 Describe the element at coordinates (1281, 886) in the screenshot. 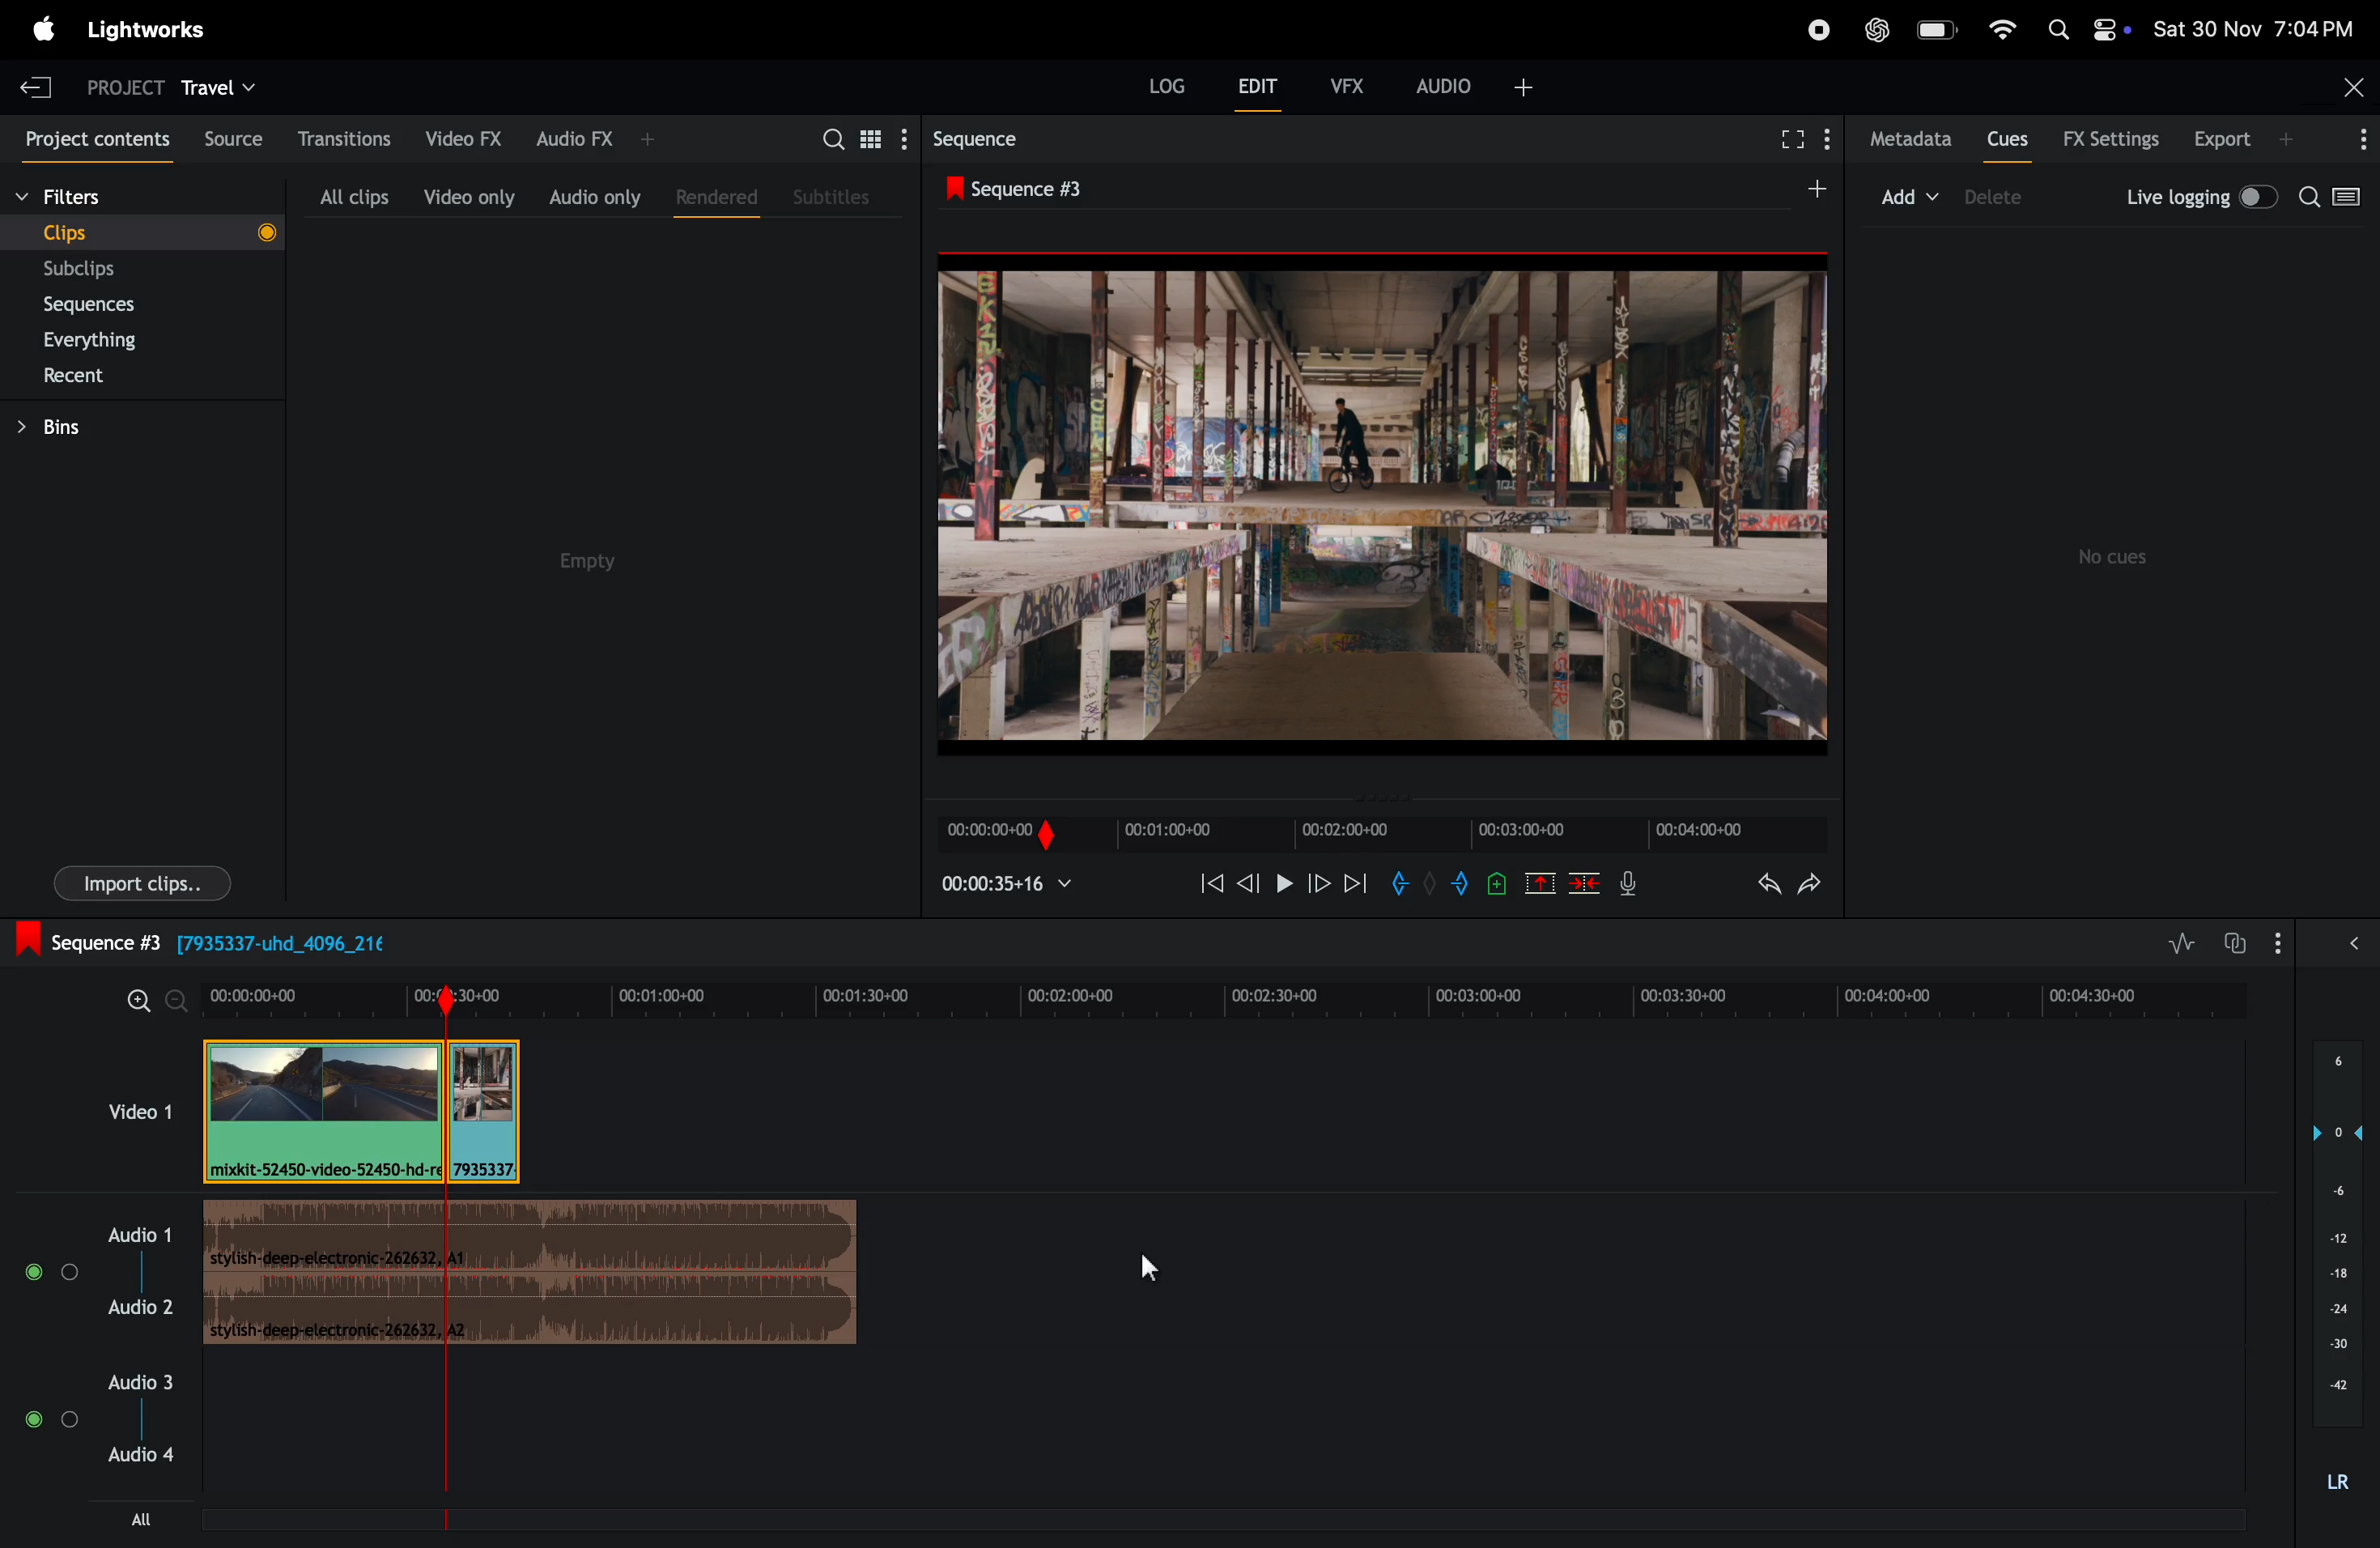

I see `play` at that location.